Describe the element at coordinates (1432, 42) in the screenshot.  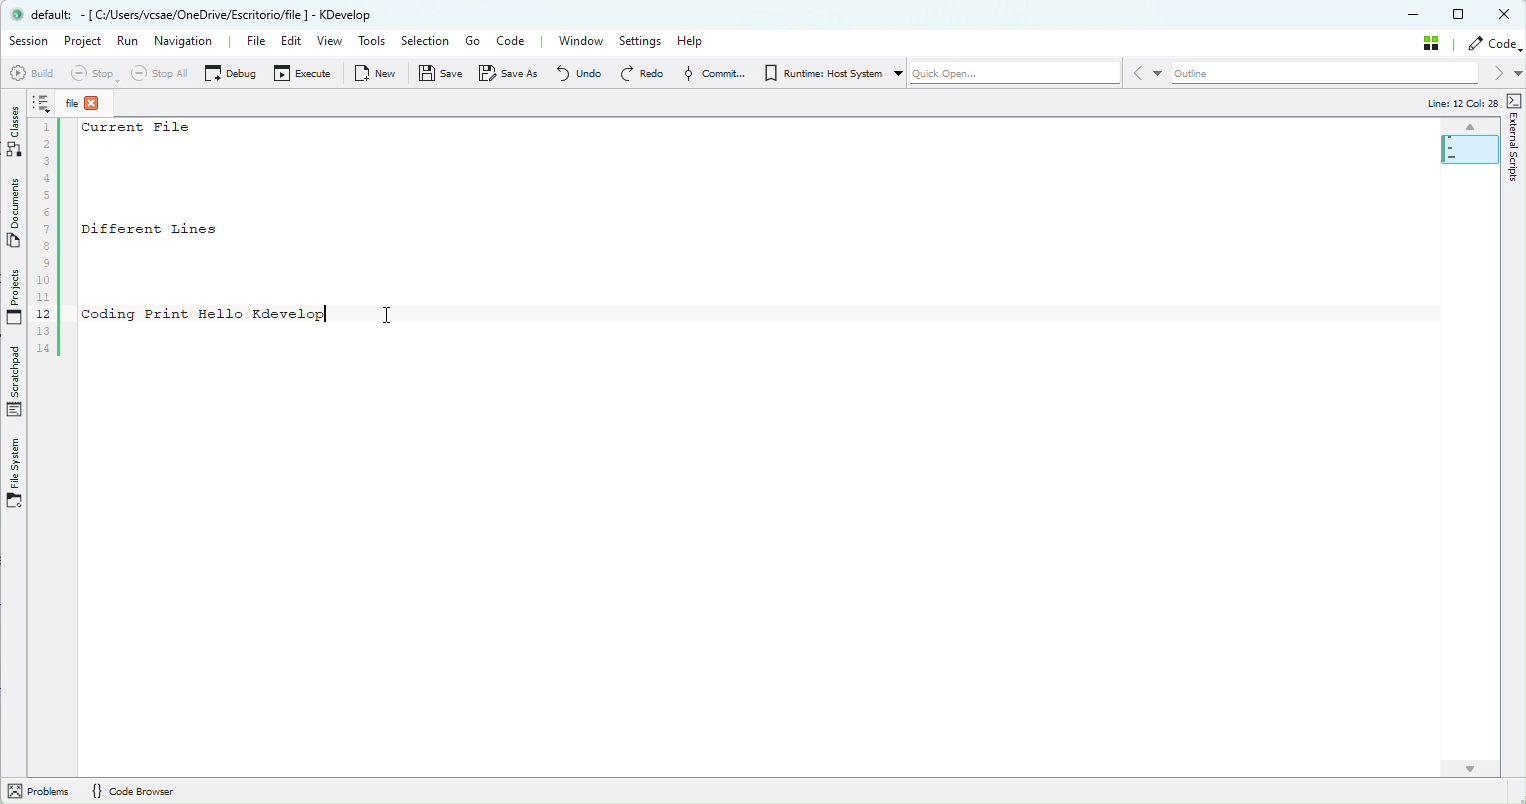
I see `Stash` at that location.